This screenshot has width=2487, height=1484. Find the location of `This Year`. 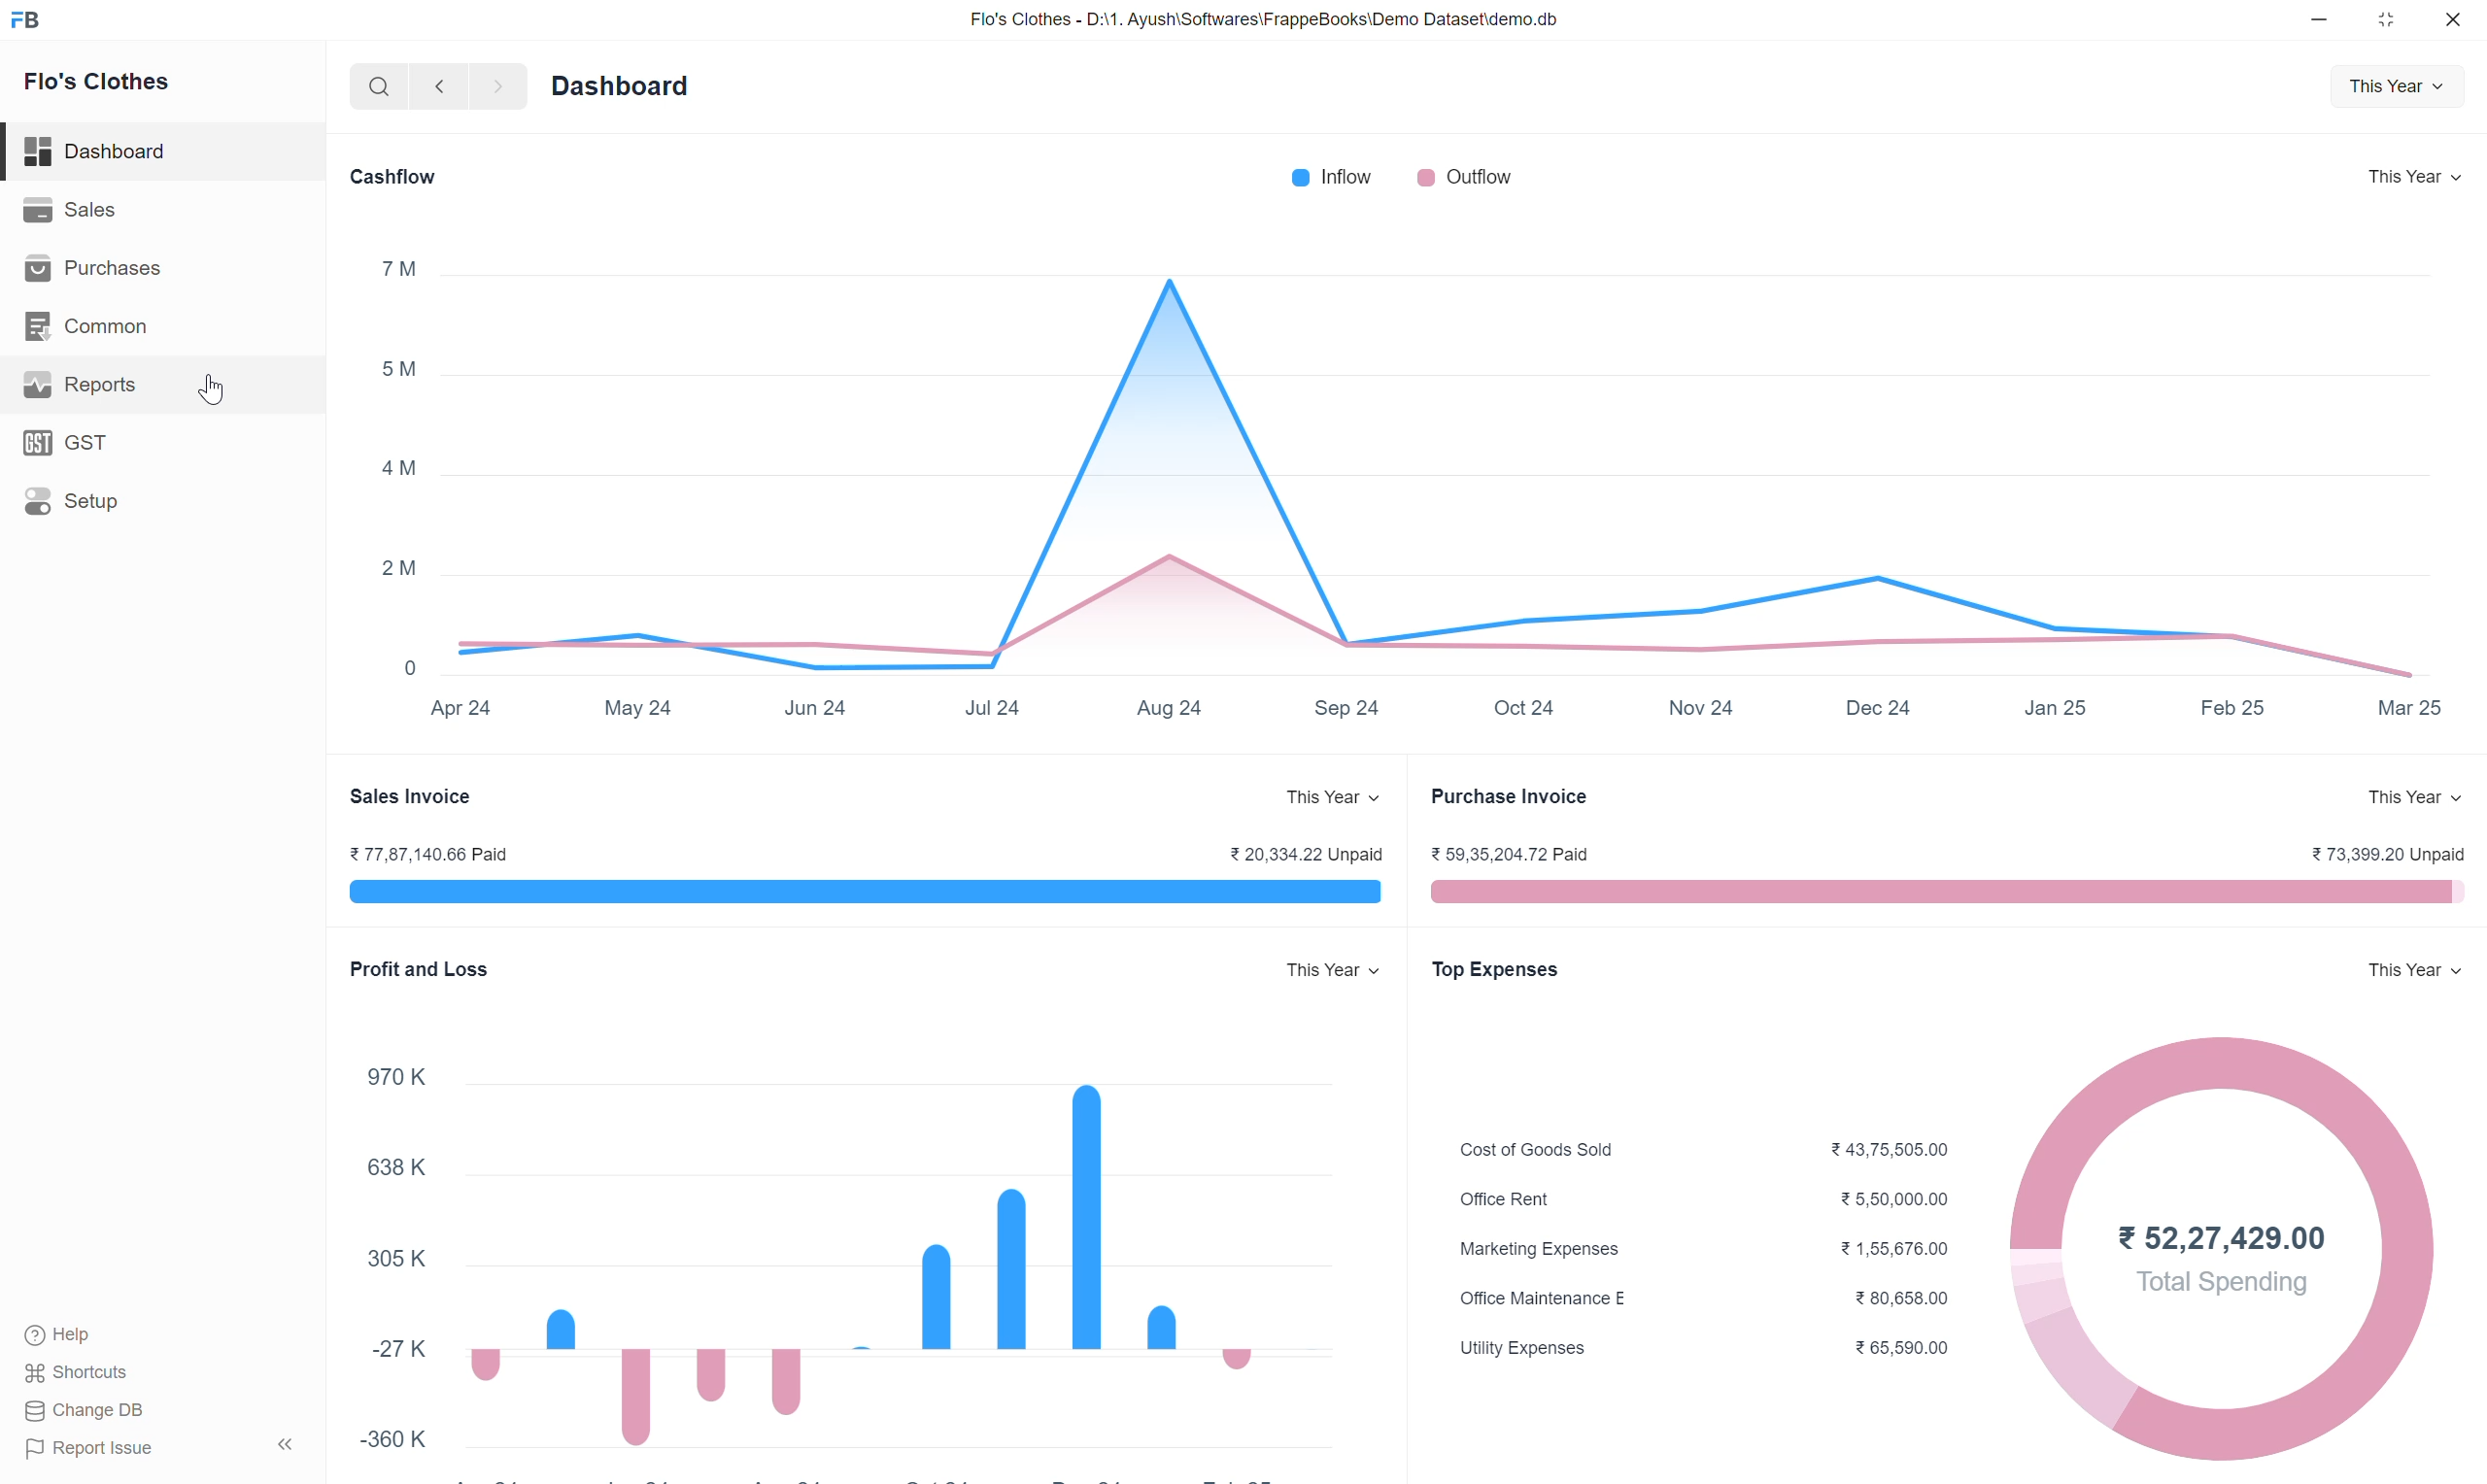

This Year is located at coordinates (2391, 90).